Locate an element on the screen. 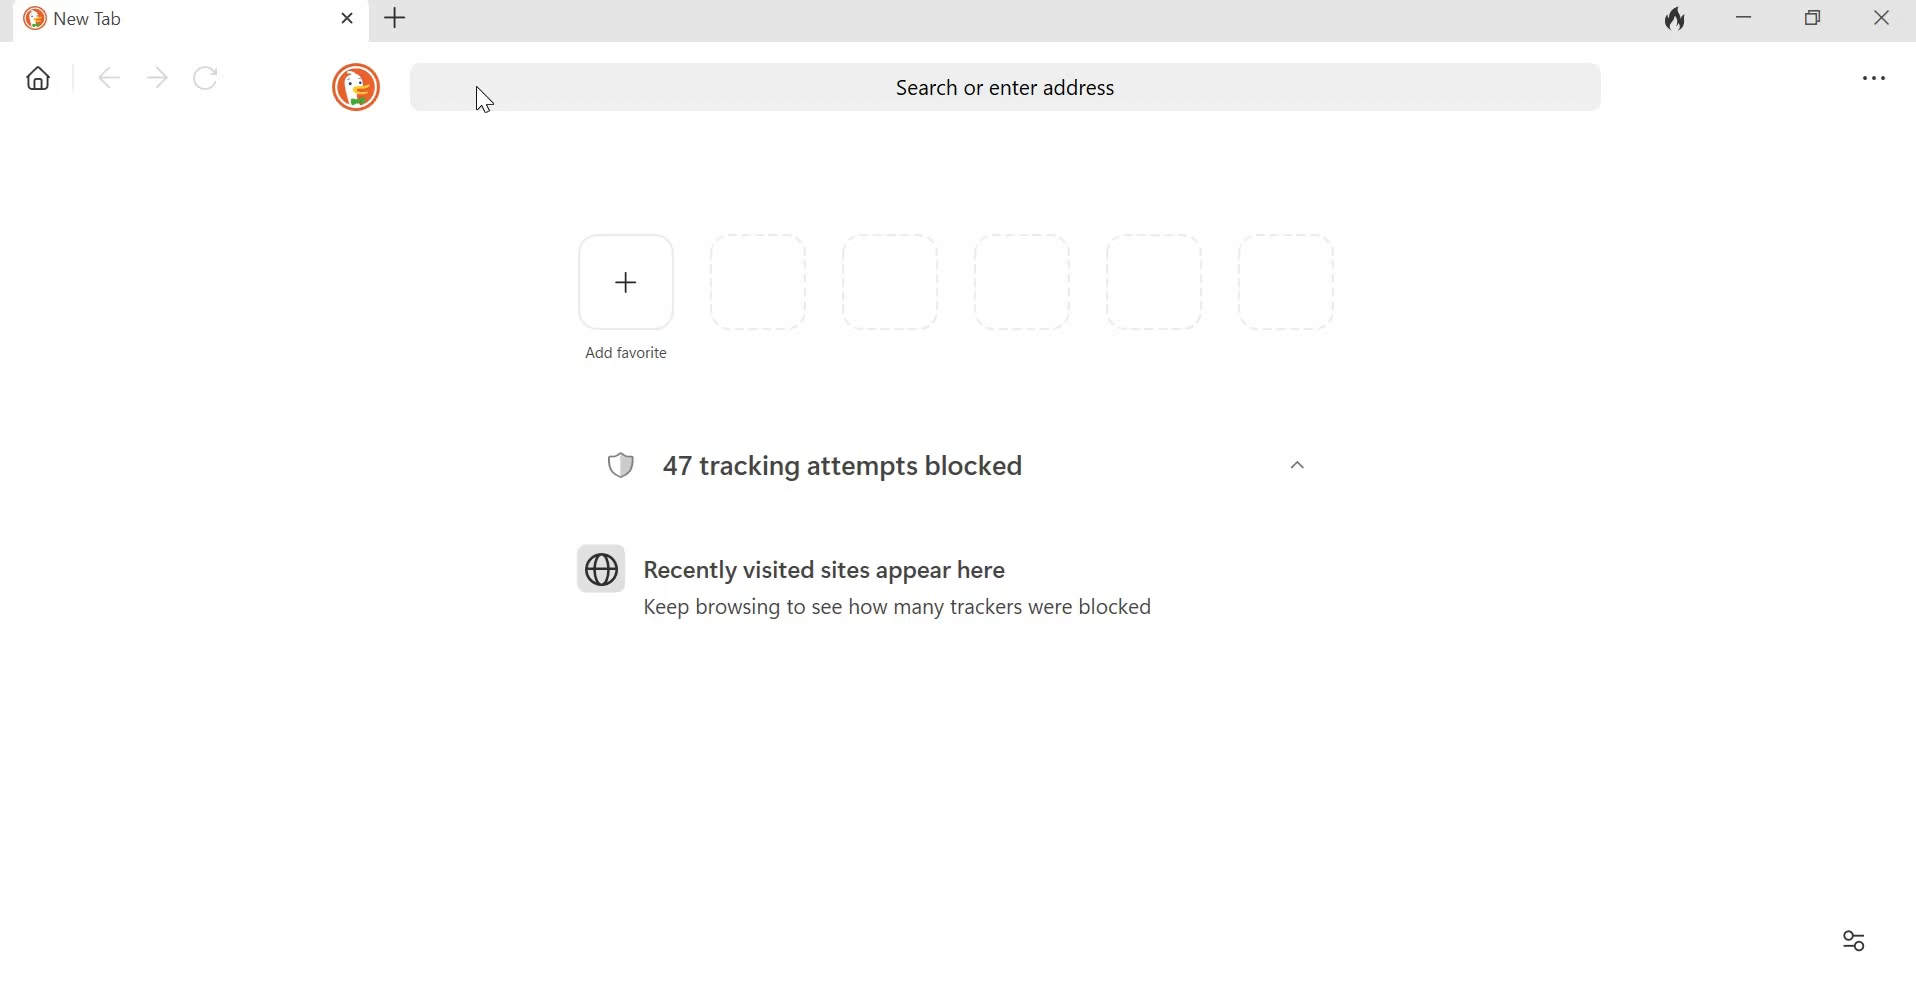 The image size is (1916, 1002). settings is located at coordinates (1870, 79).